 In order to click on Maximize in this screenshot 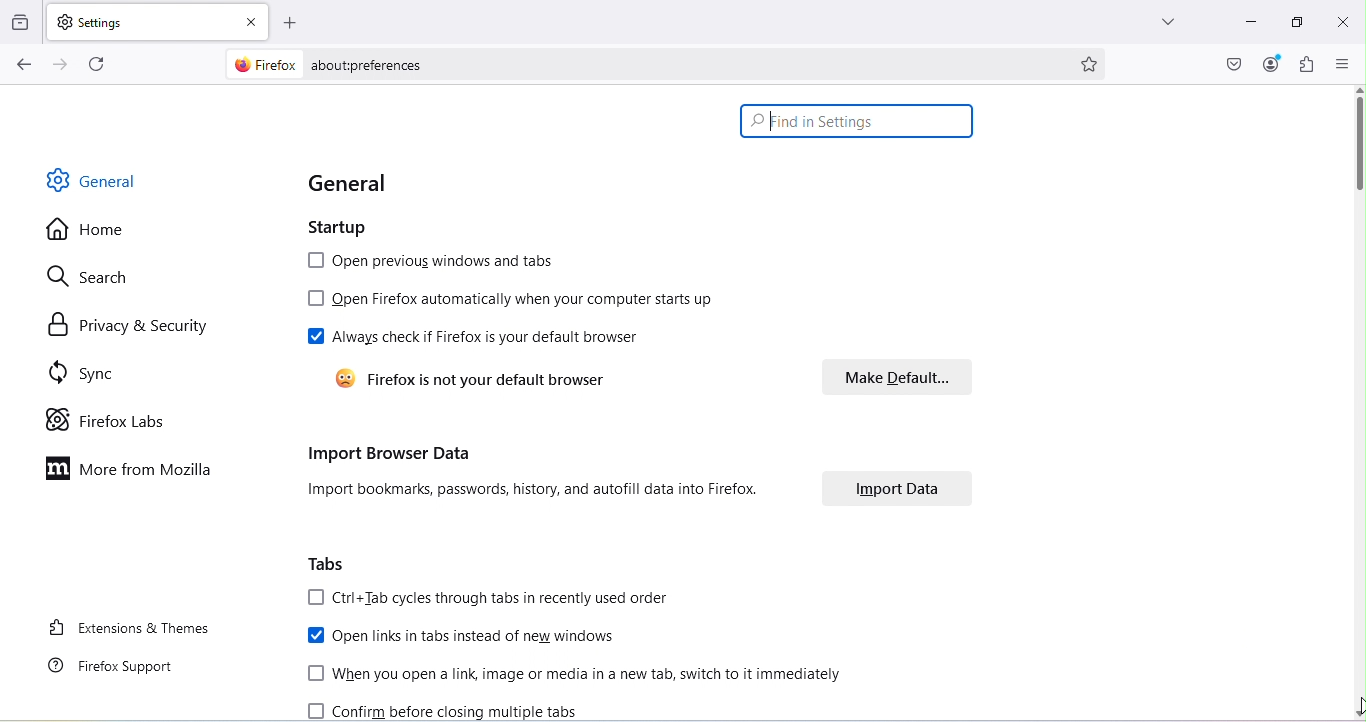, I will do `click(1295, 24)`.